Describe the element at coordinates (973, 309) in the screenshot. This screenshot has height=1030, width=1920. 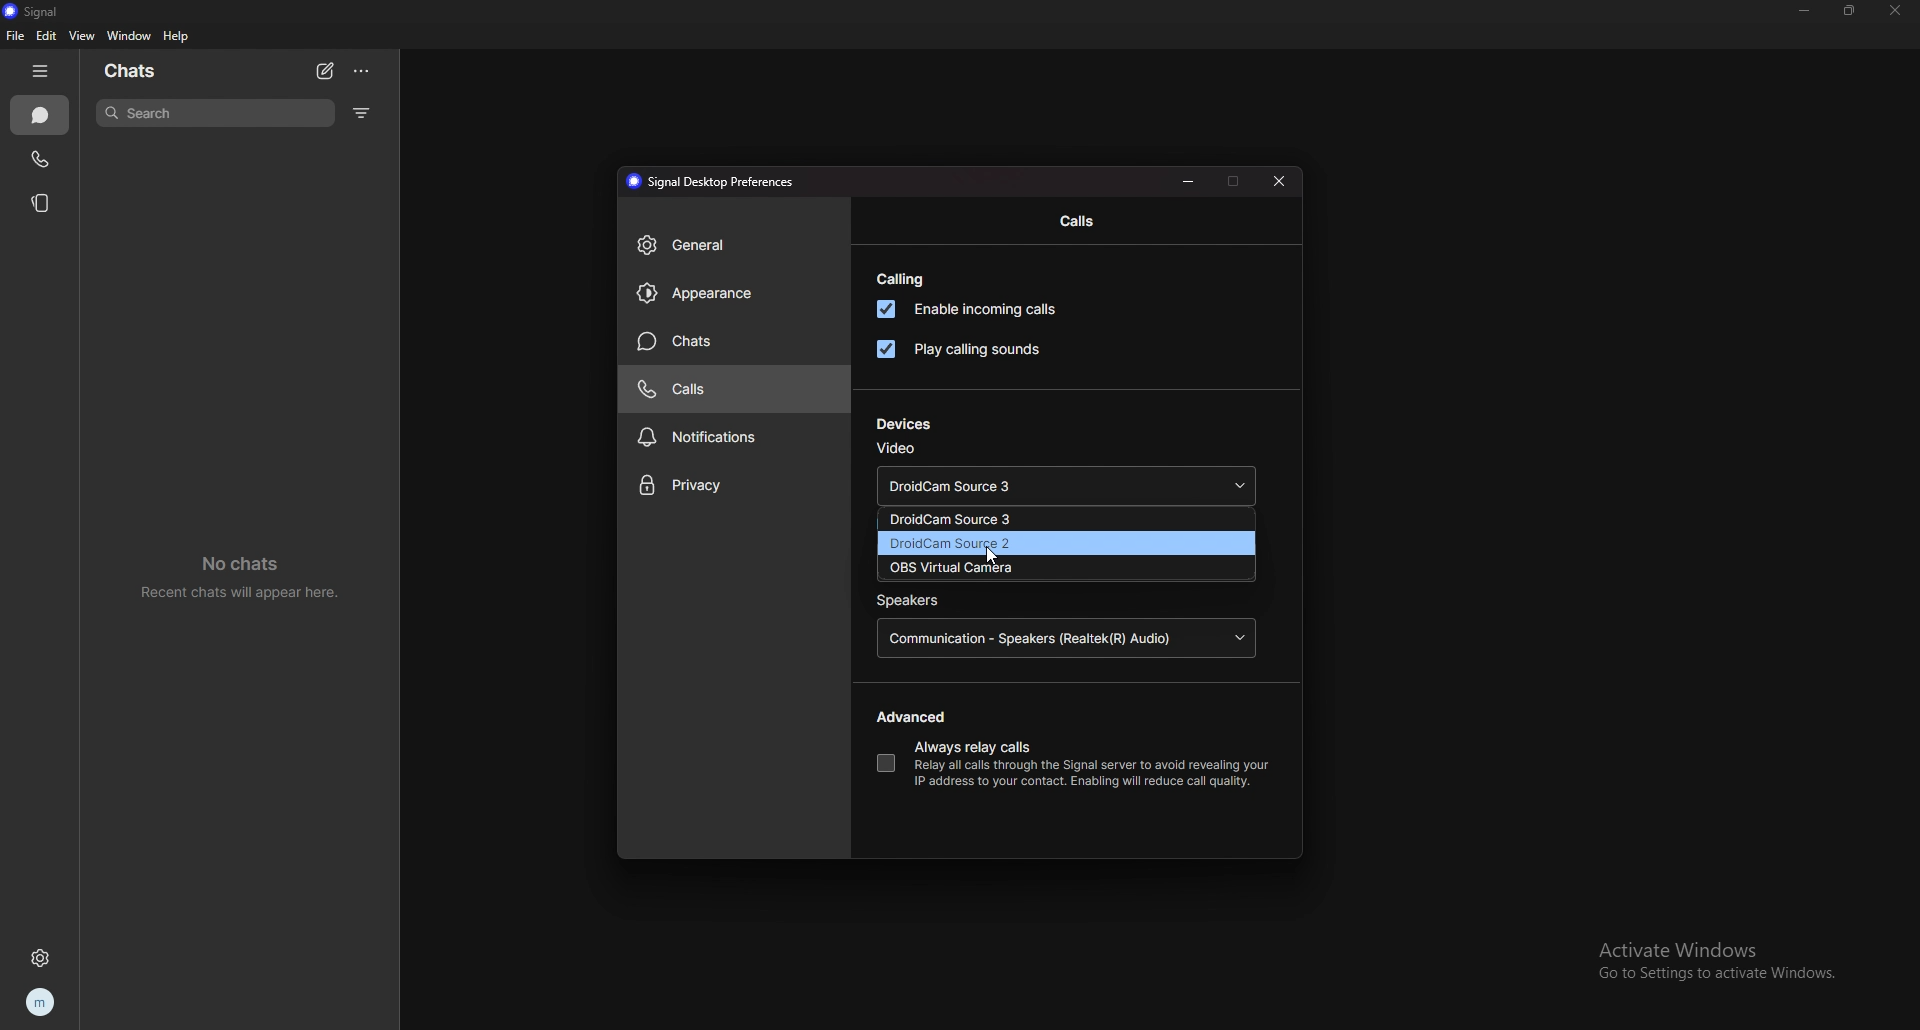
I see `enable incoming calls` at that location.